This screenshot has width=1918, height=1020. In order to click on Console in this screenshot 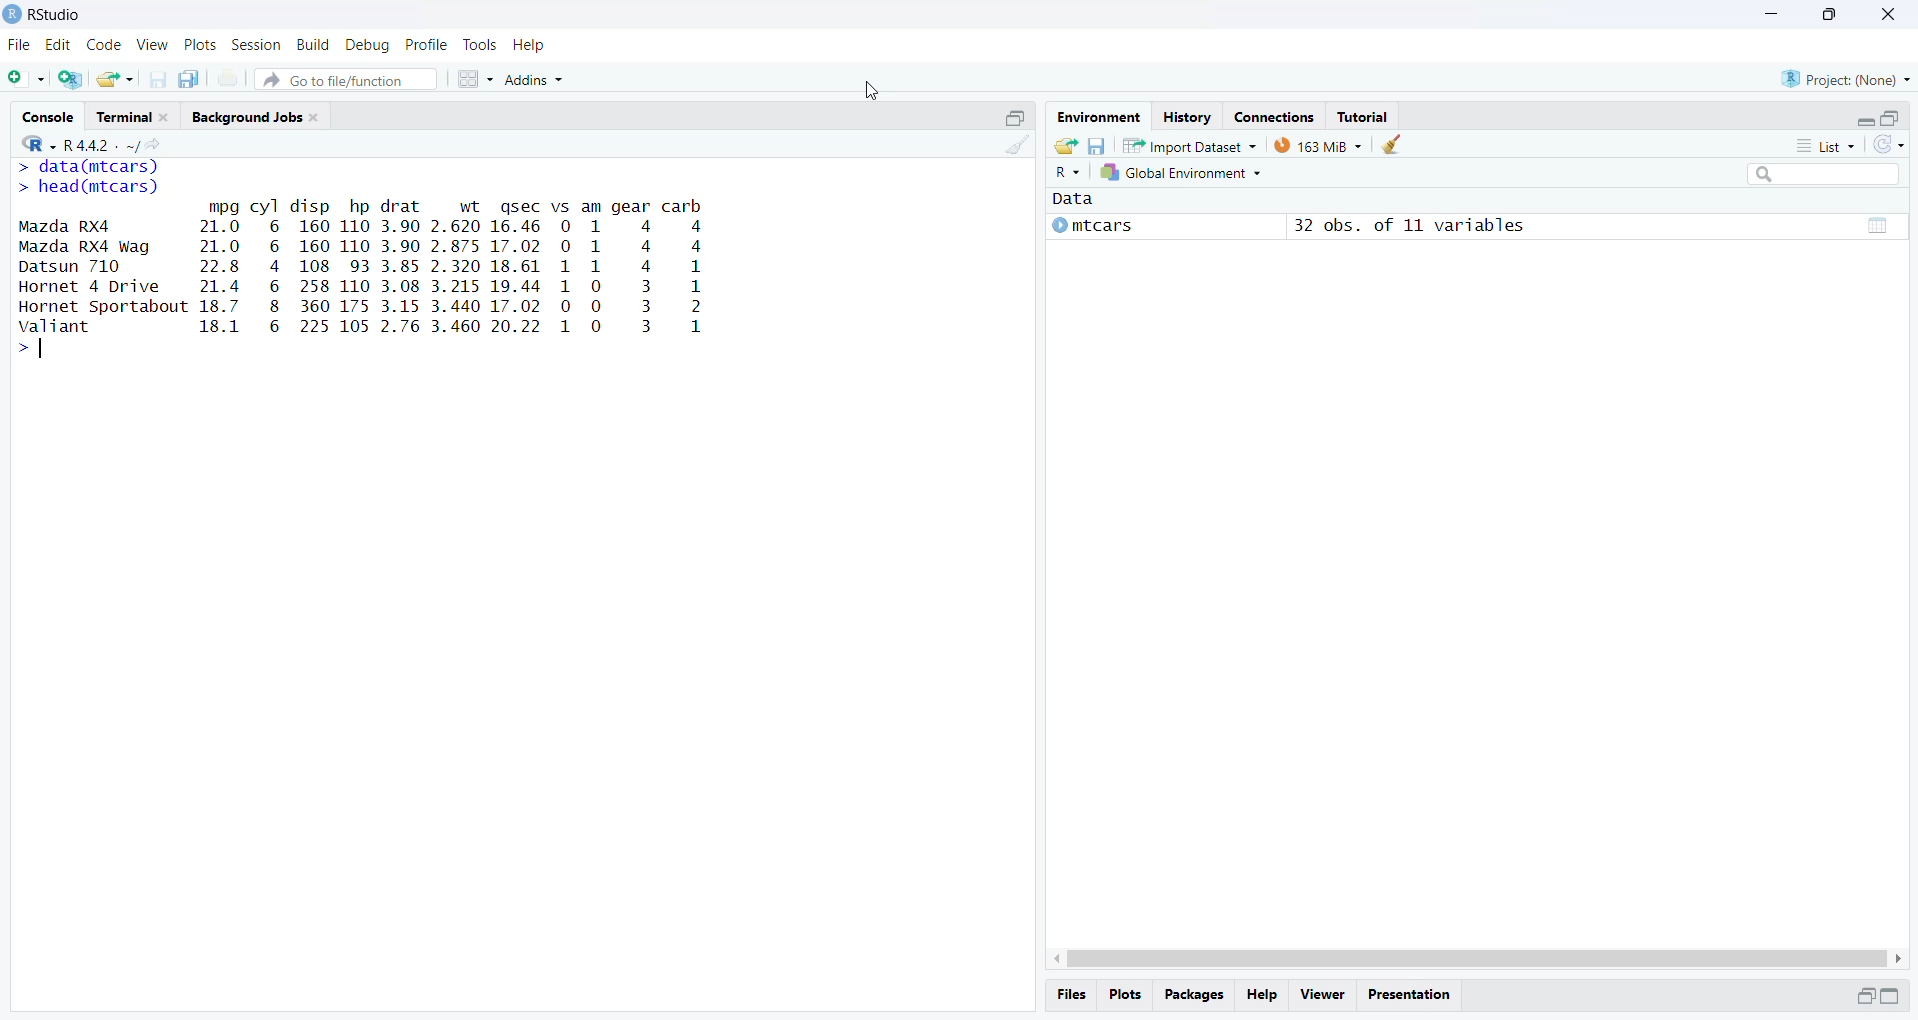, I will do `click(50, 116)`.